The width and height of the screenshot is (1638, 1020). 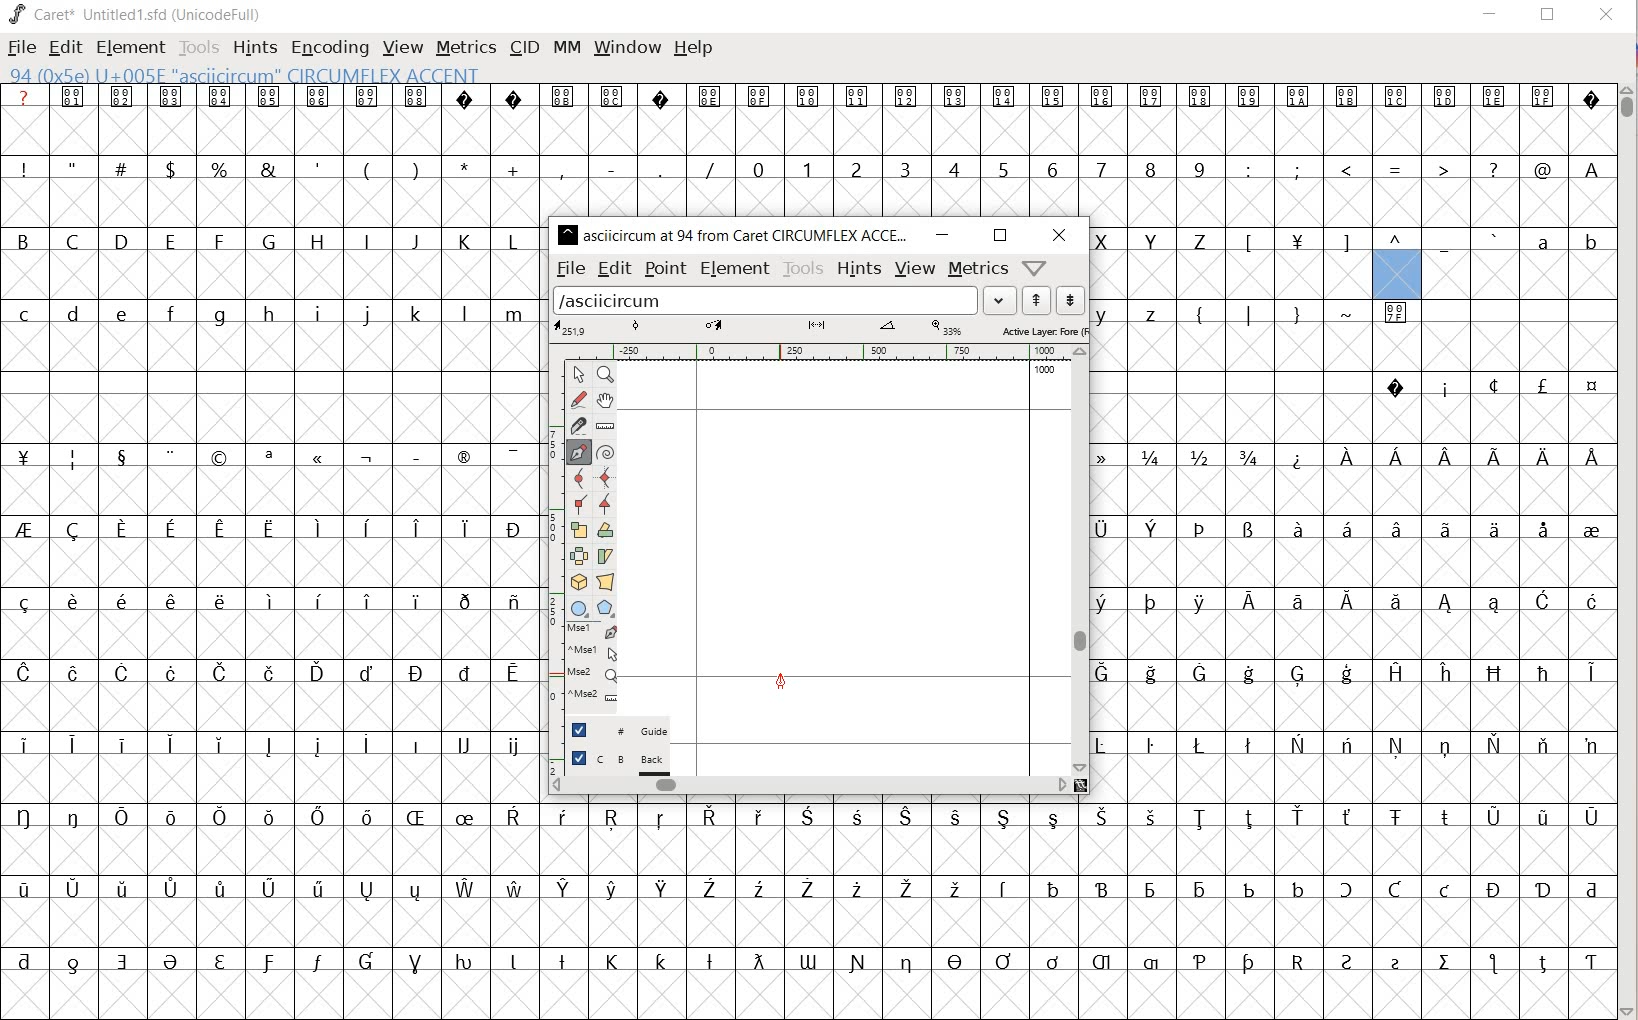 What do you see at coordinates (67, 48) in the screenshot?
I see `EDIT` at bounding box center [67, 48].